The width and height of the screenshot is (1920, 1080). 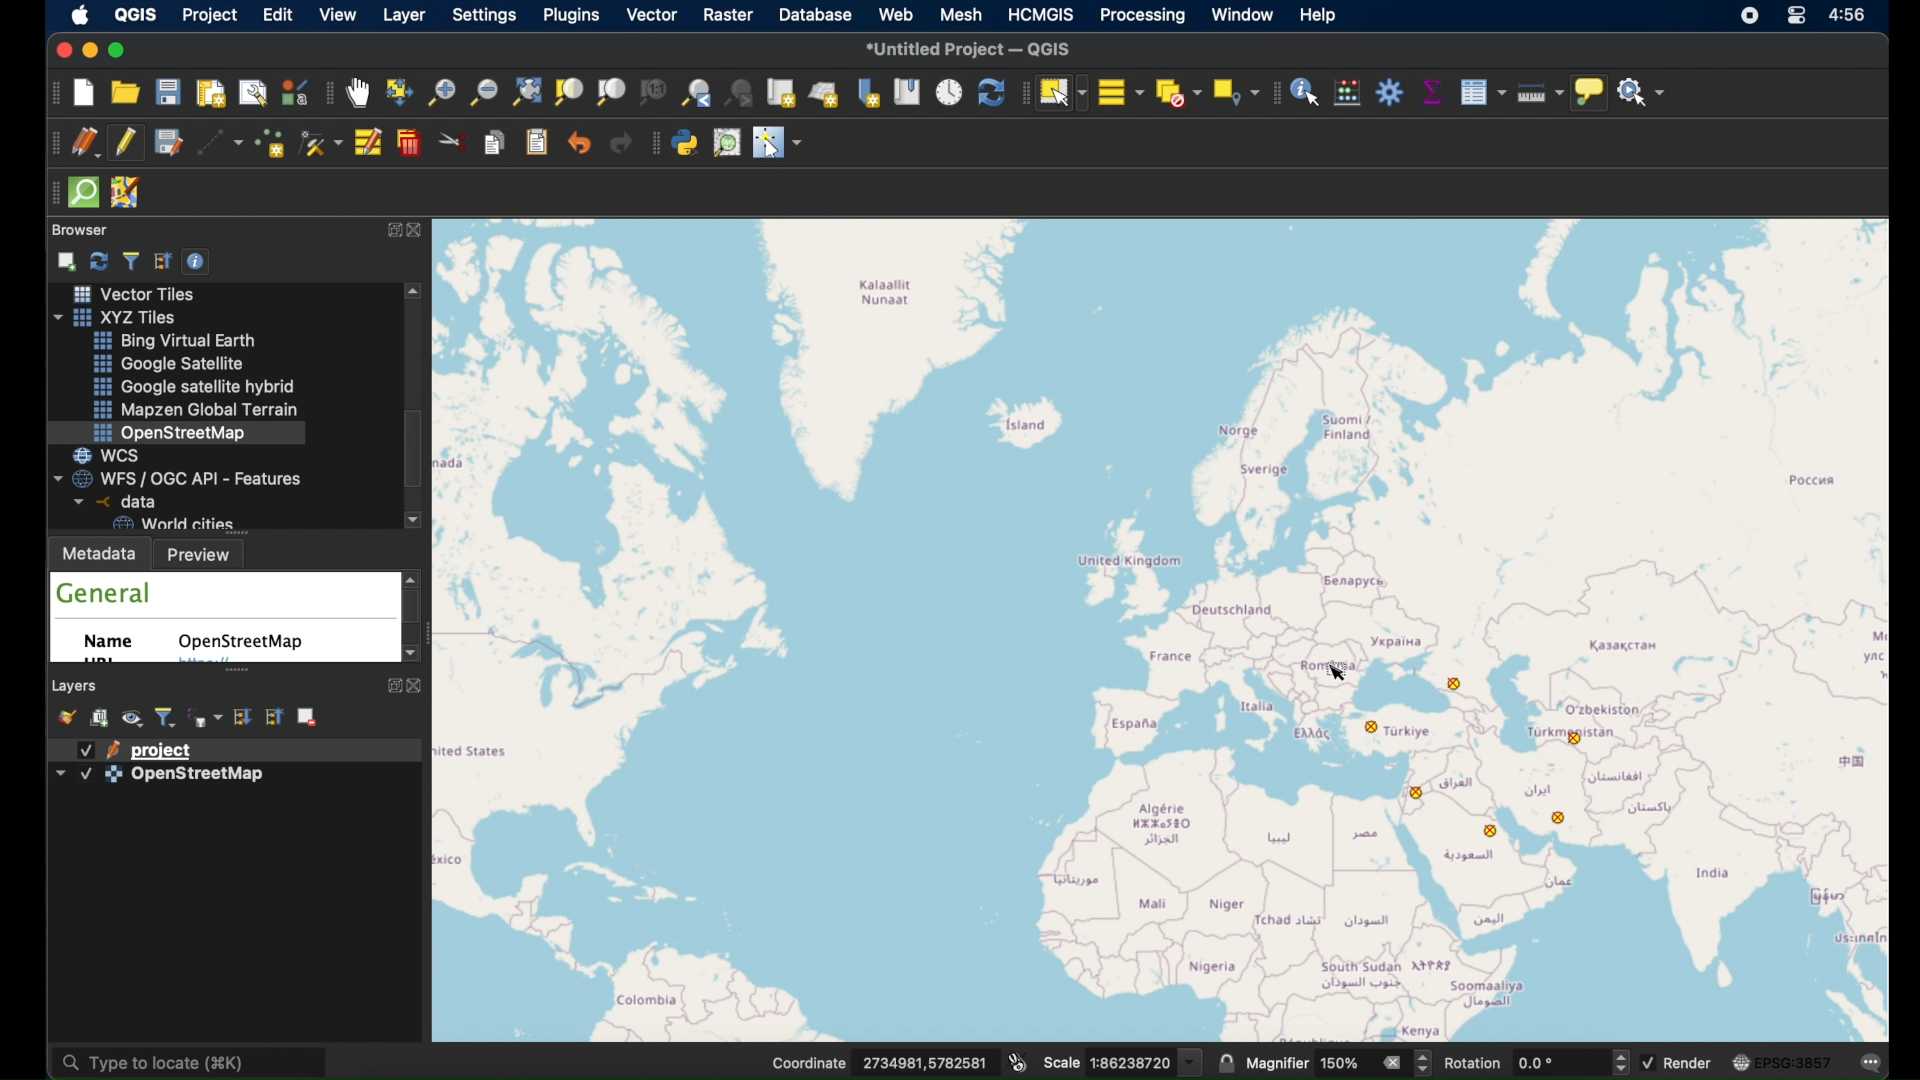 What do you see at coordinates (101, 719) in the screenshot?
I see `add group` at bounding box center [101, 719].